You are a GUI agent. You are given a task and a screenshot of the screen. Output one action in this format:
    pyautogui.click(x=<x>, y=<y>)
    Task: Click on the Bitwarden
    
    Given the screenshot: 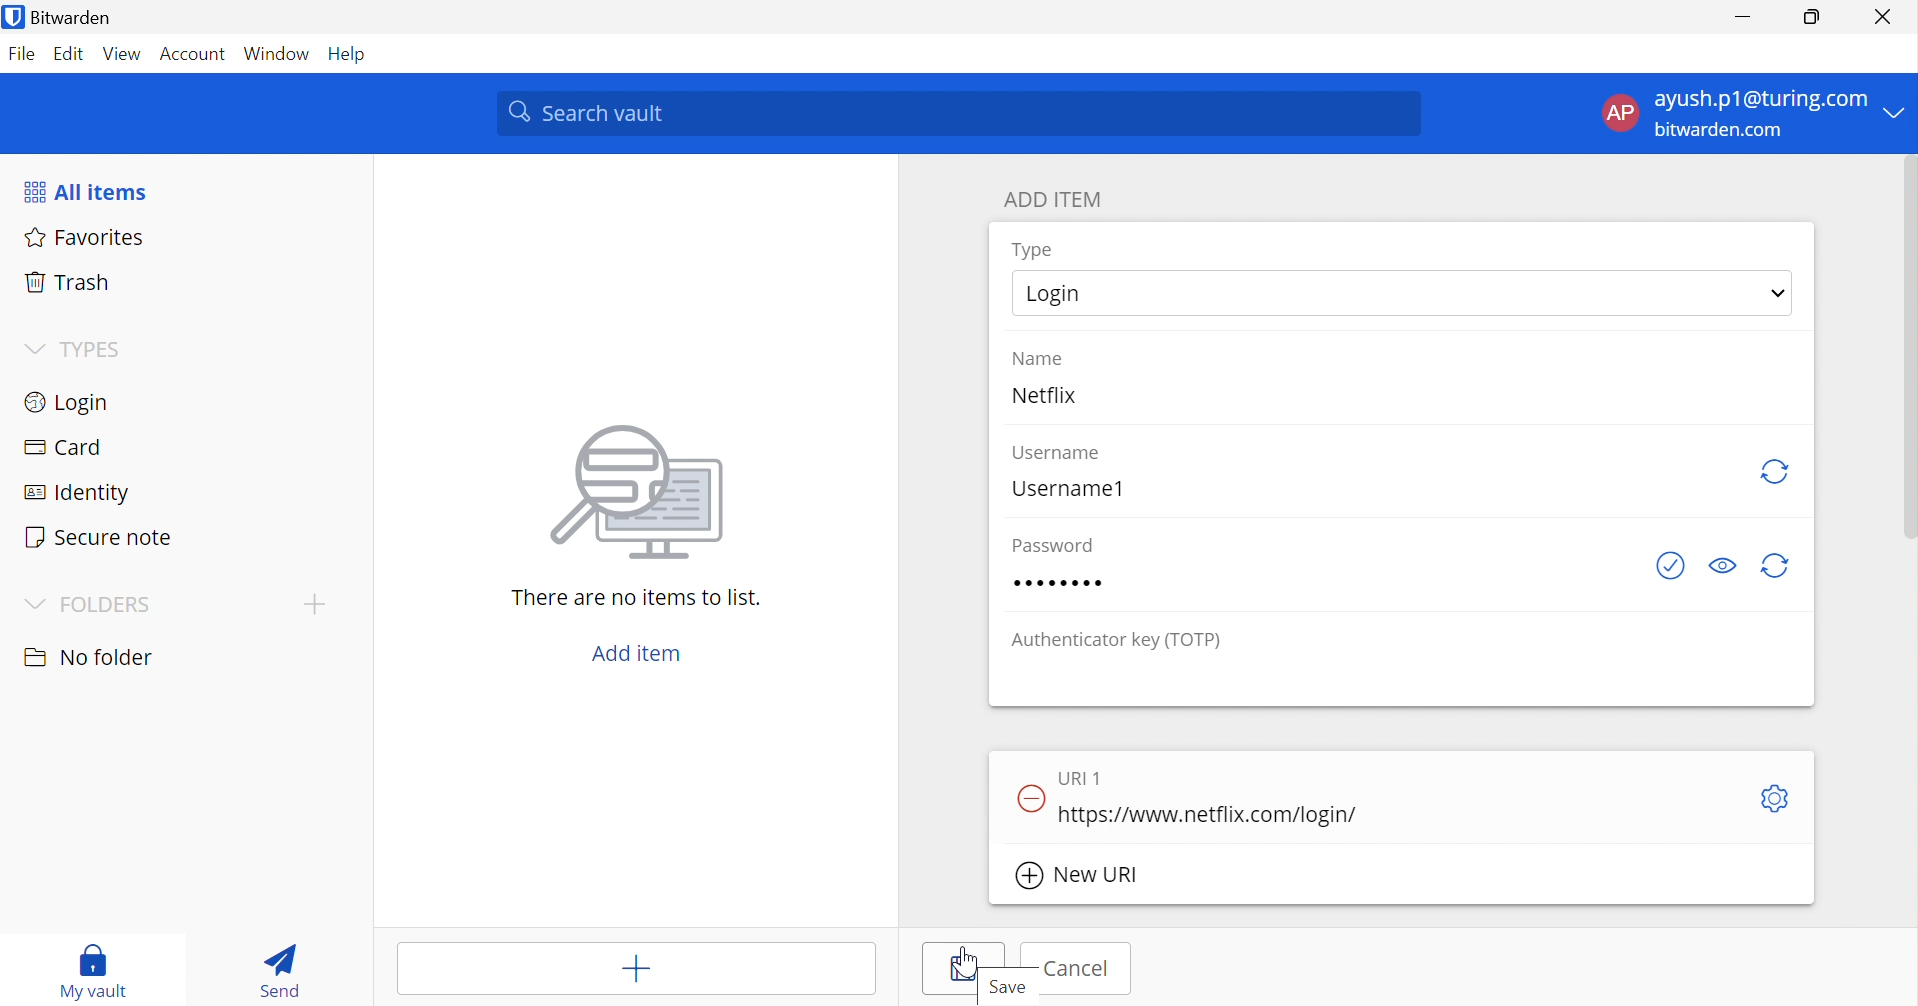 What is the action you would take?
    pyautogui.click(x=58, y=16)
    